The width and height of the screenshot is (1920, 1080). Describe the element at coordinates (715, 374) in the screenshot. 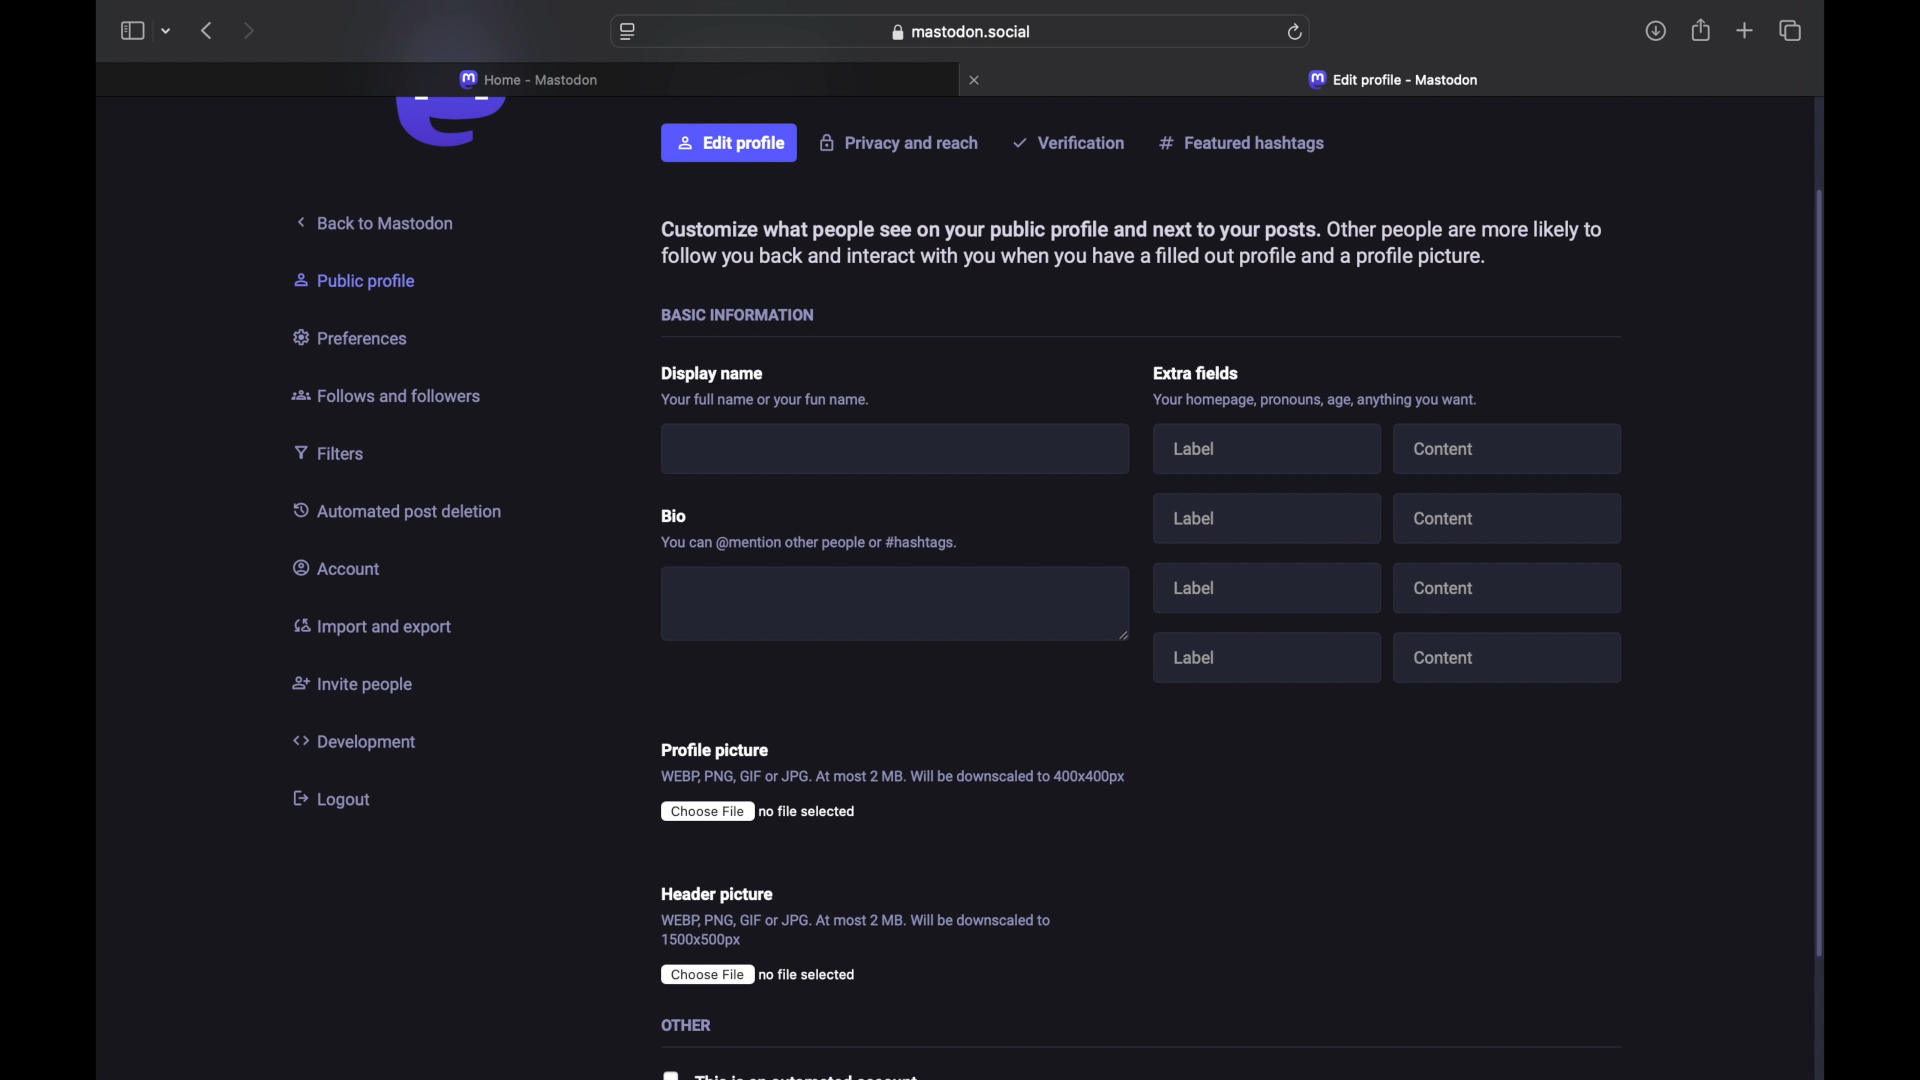

I see `display name` at that location.